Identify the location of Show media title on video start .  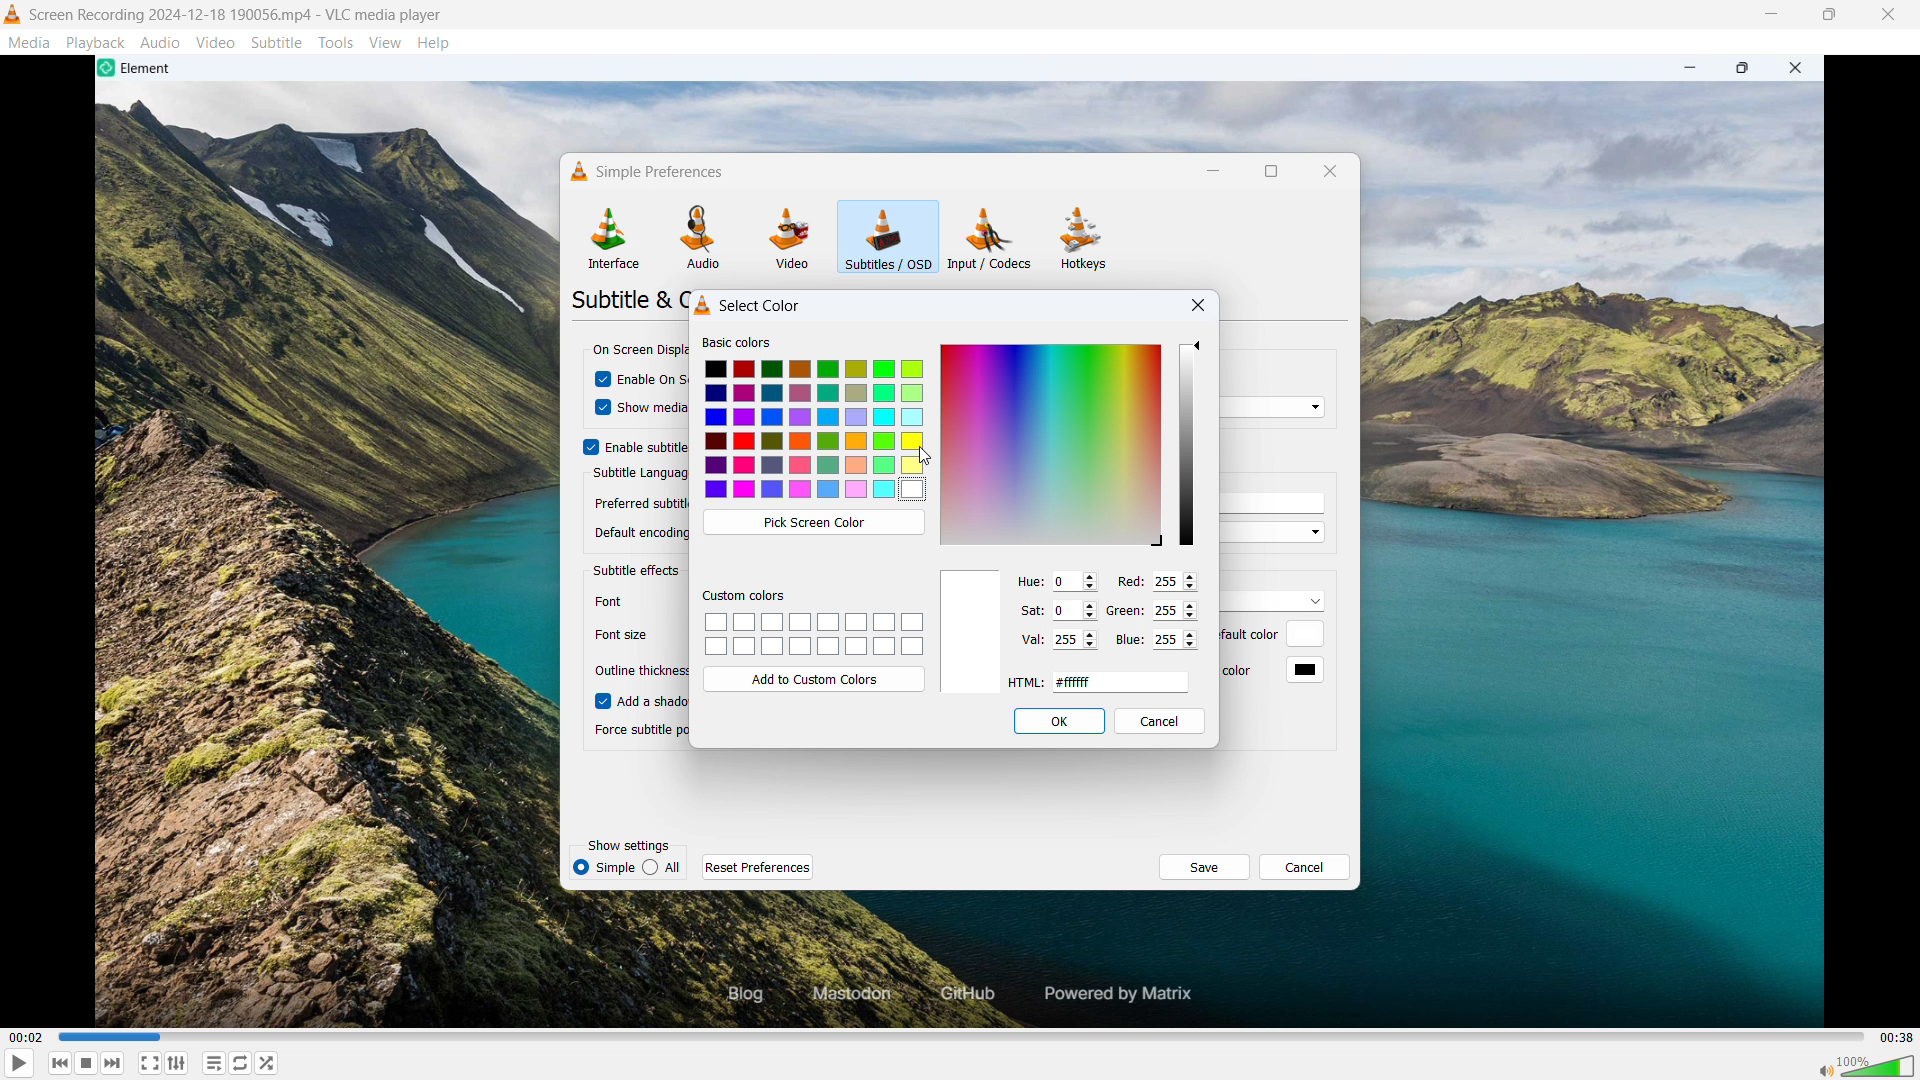
(653, 408).